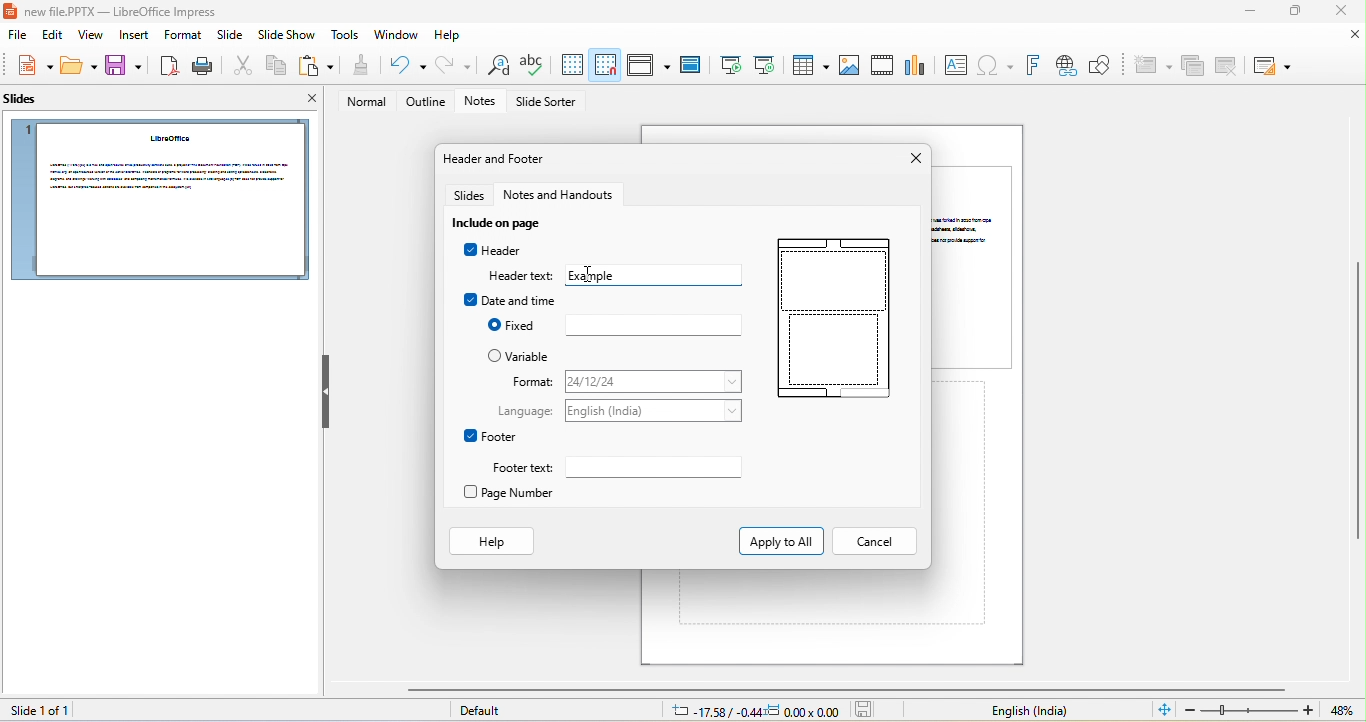 The height and width of the screenshot is (722, 1366). Describe the element at coordinates (660, 470) in the screenshot. I see `footer text` at that location.